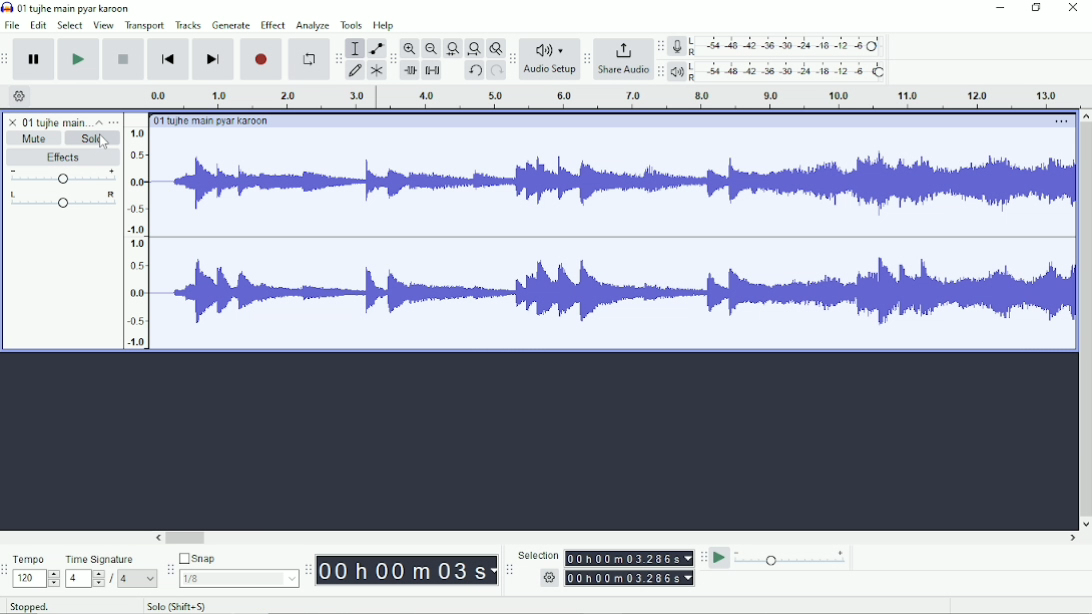  I want to click on Open menu, so click(114, 121).